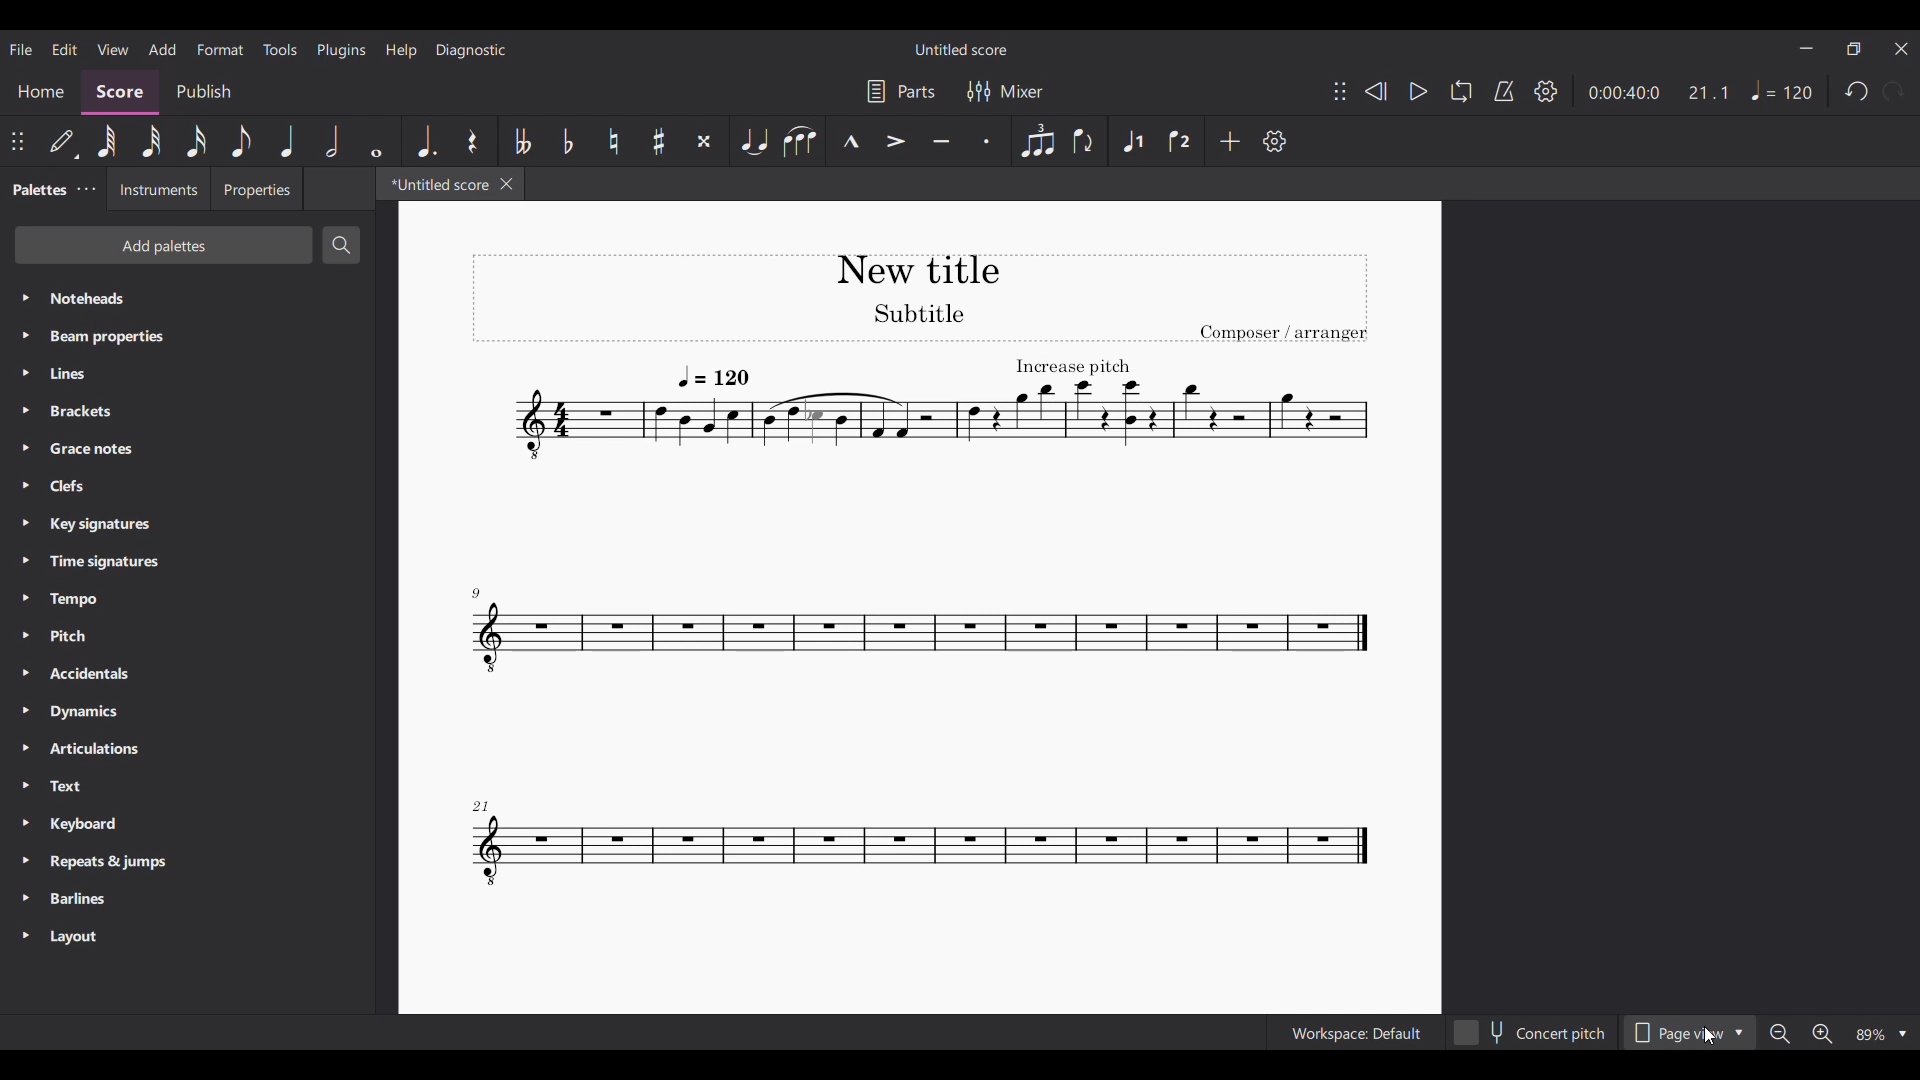 The height and width of the screenshot is (1080, 1920). Describe the element at coordinates (1782, 90) in the screenshot. I see `Tempo` at that location.